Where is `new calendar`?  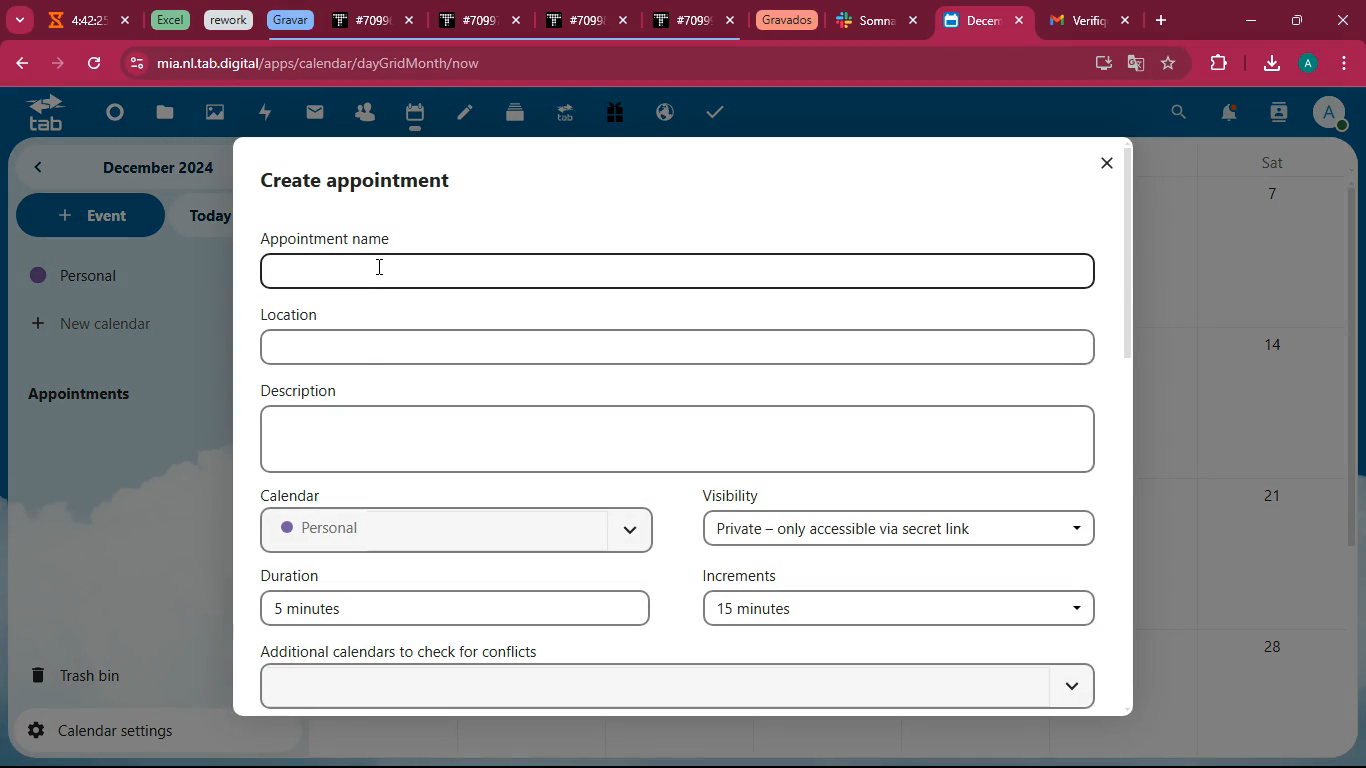
new calendar is located at coordinates (94, 324).